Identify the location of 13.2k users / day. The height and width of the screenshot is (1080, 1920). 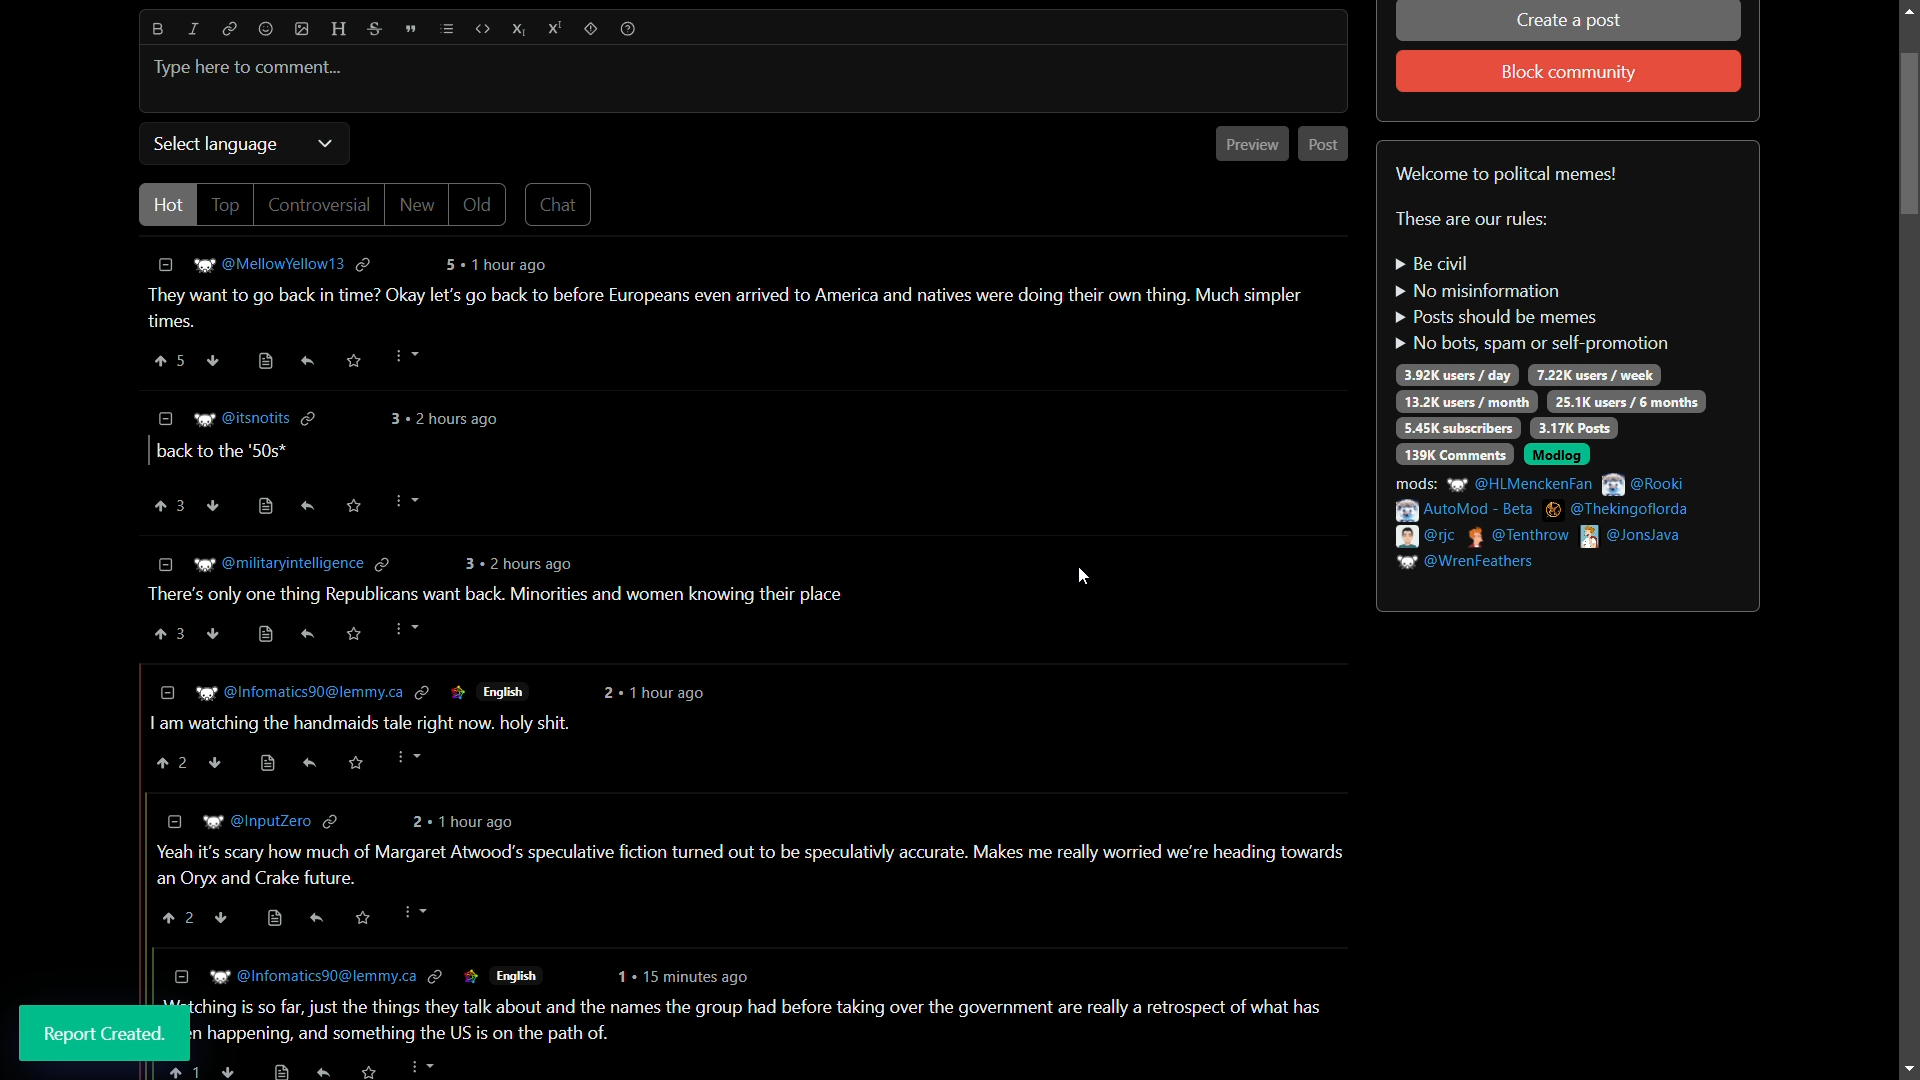
(1465, 401).